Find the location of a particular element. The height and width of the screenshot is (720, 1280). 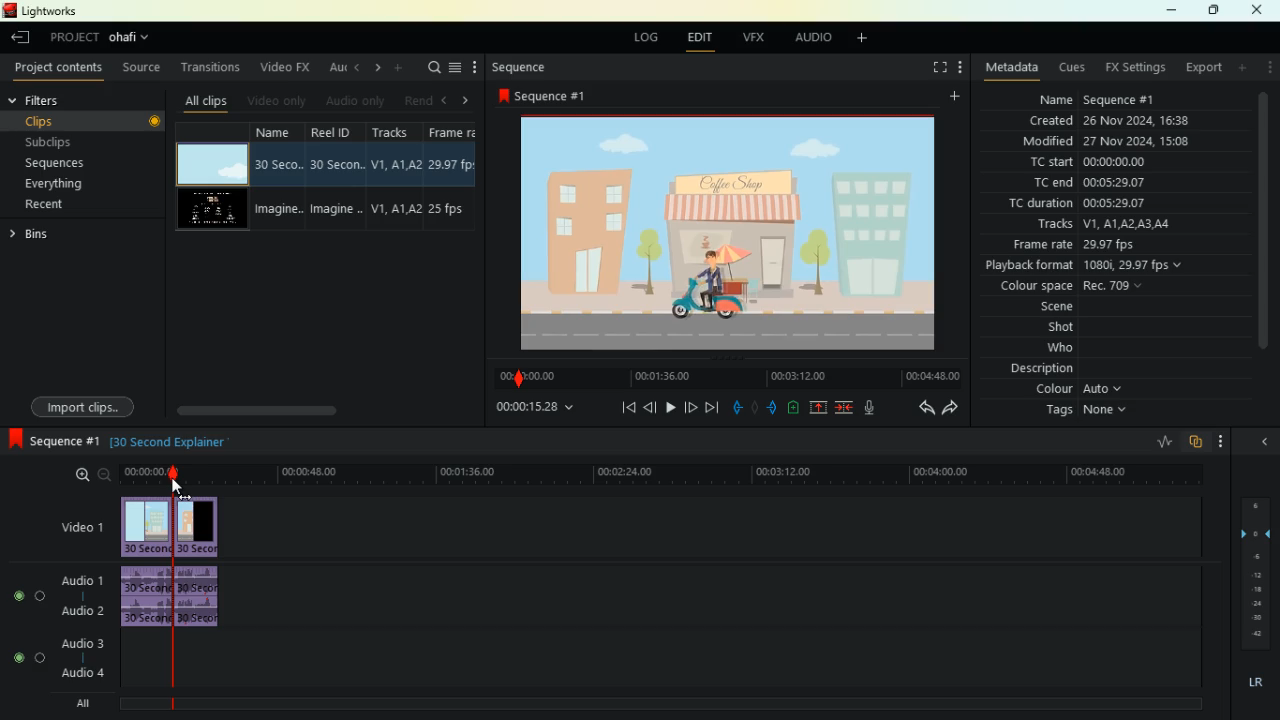

tracksd is located at coordinates (396, 133).